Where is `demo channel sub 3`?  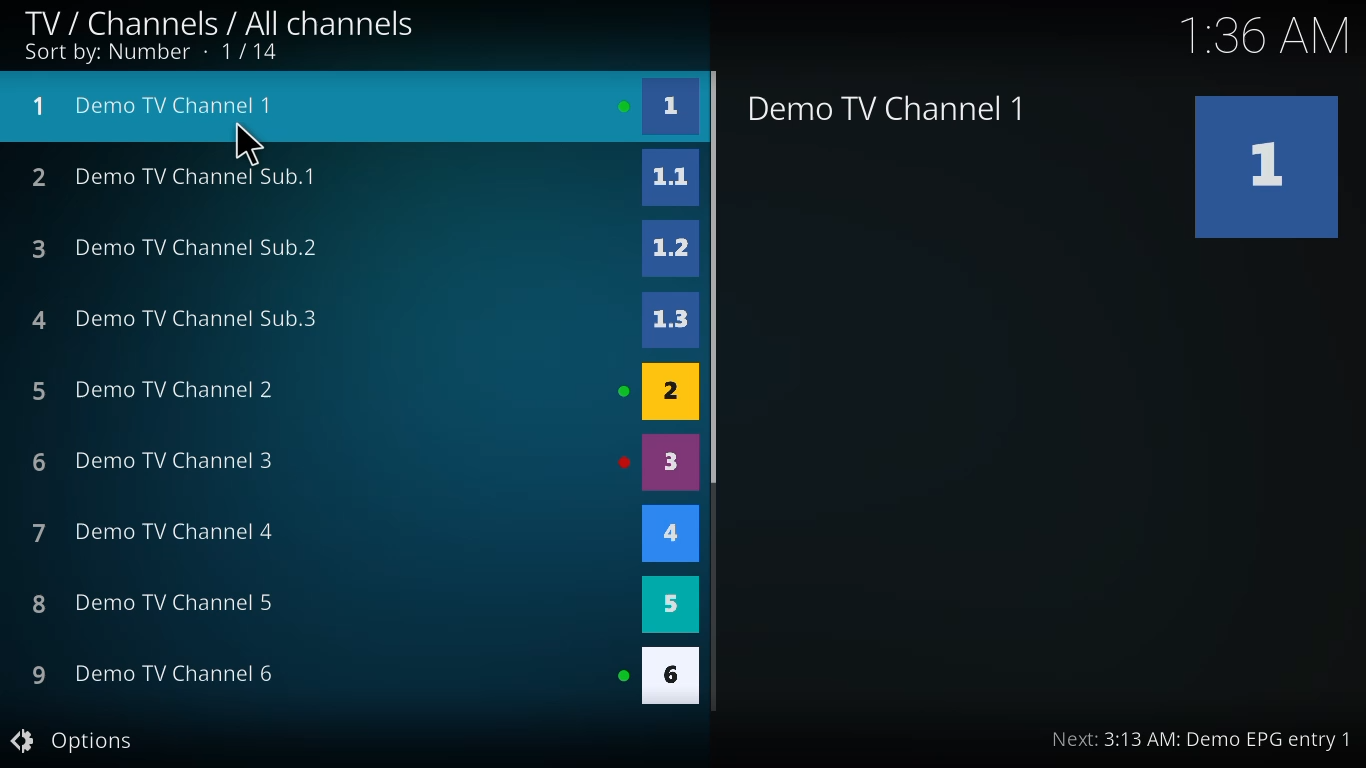
demo channel sub 3 is located at coordinates (183, 317).